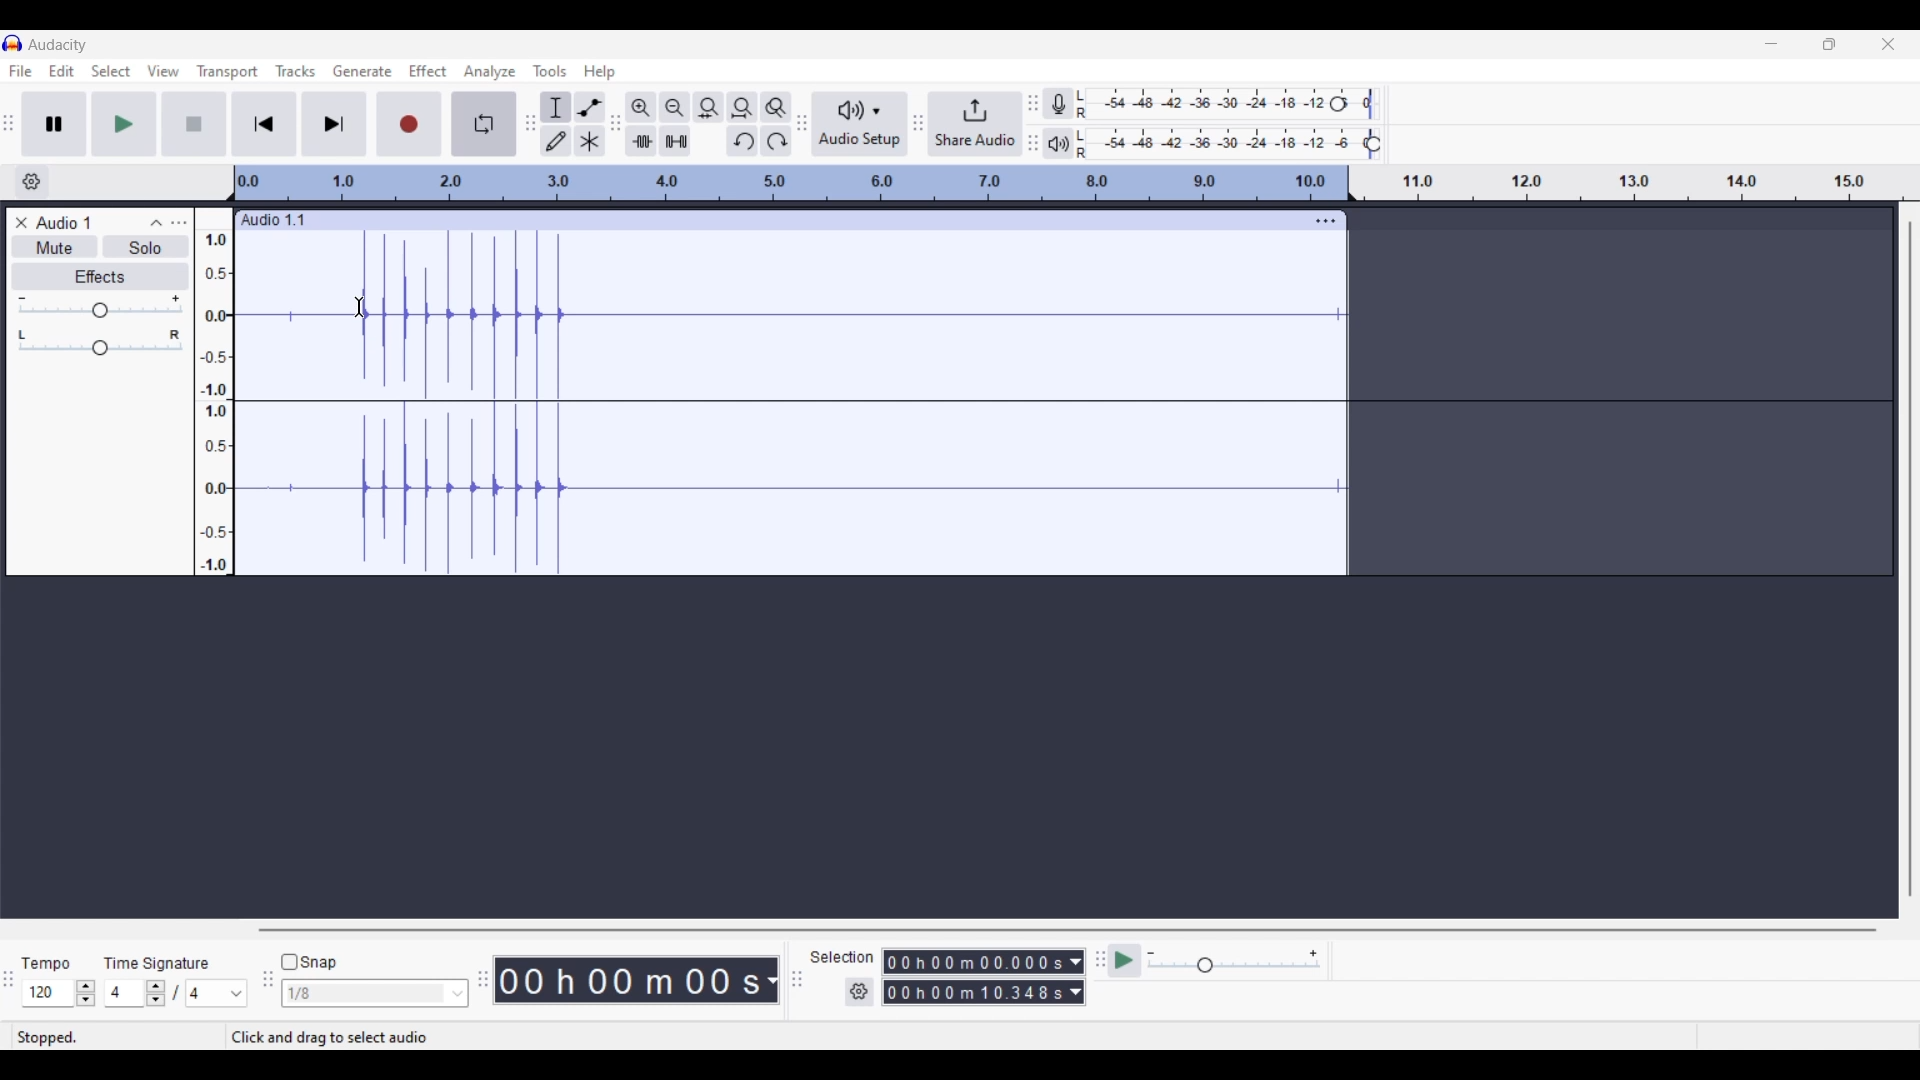 This screenshot has width=1920, height=1080. I want to click on Redo, so click(776, 141).